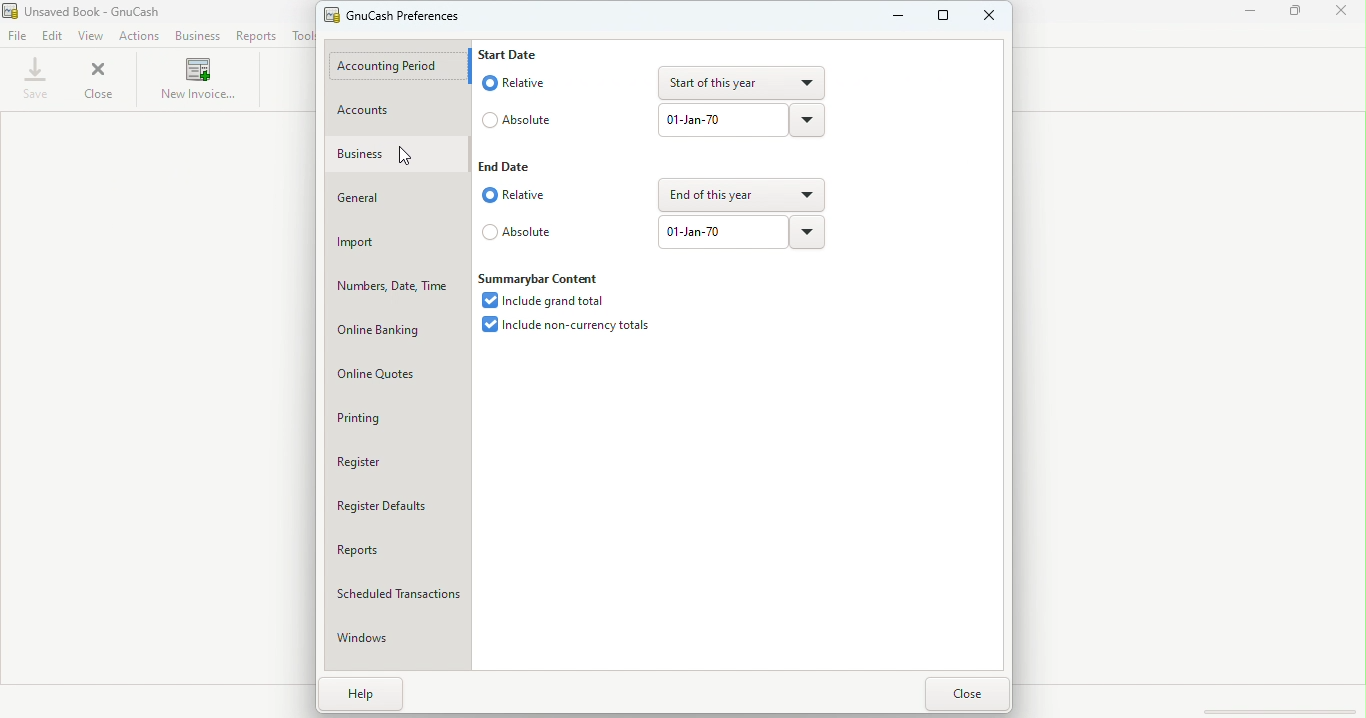  I want to click on Printing, so click(397, 416).